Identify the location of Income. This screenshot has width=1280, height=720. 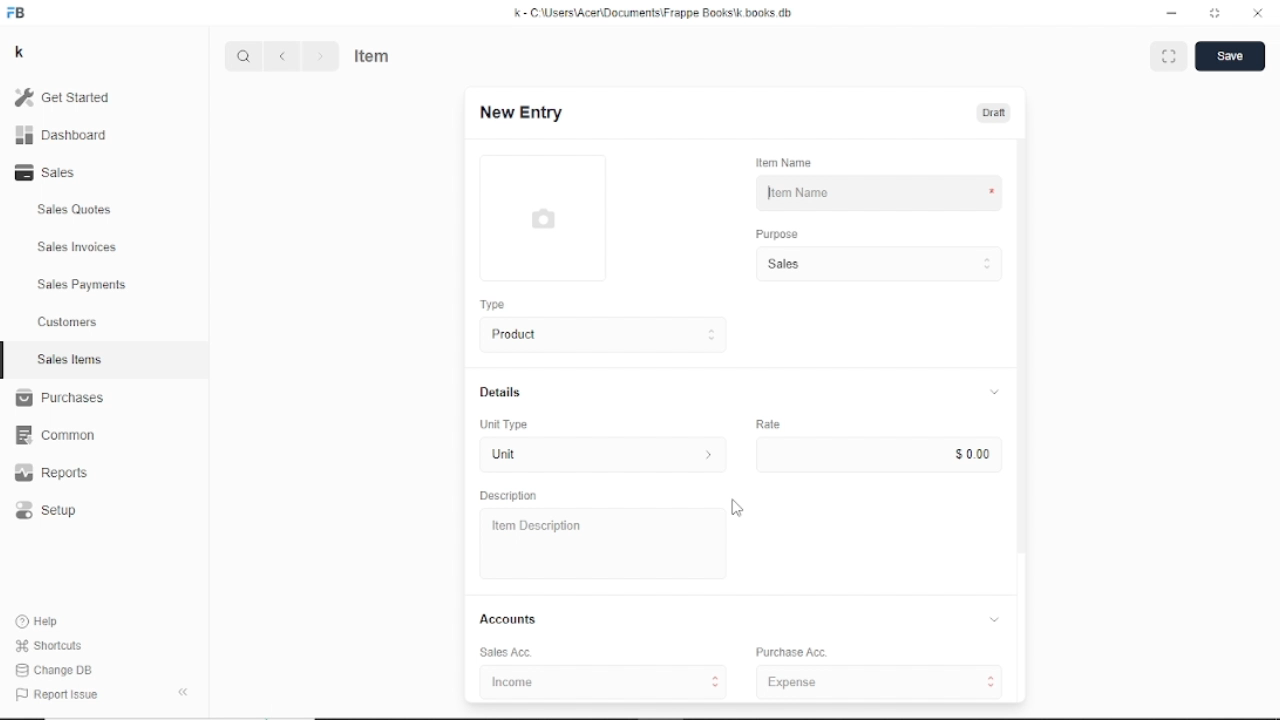
(601, 681).